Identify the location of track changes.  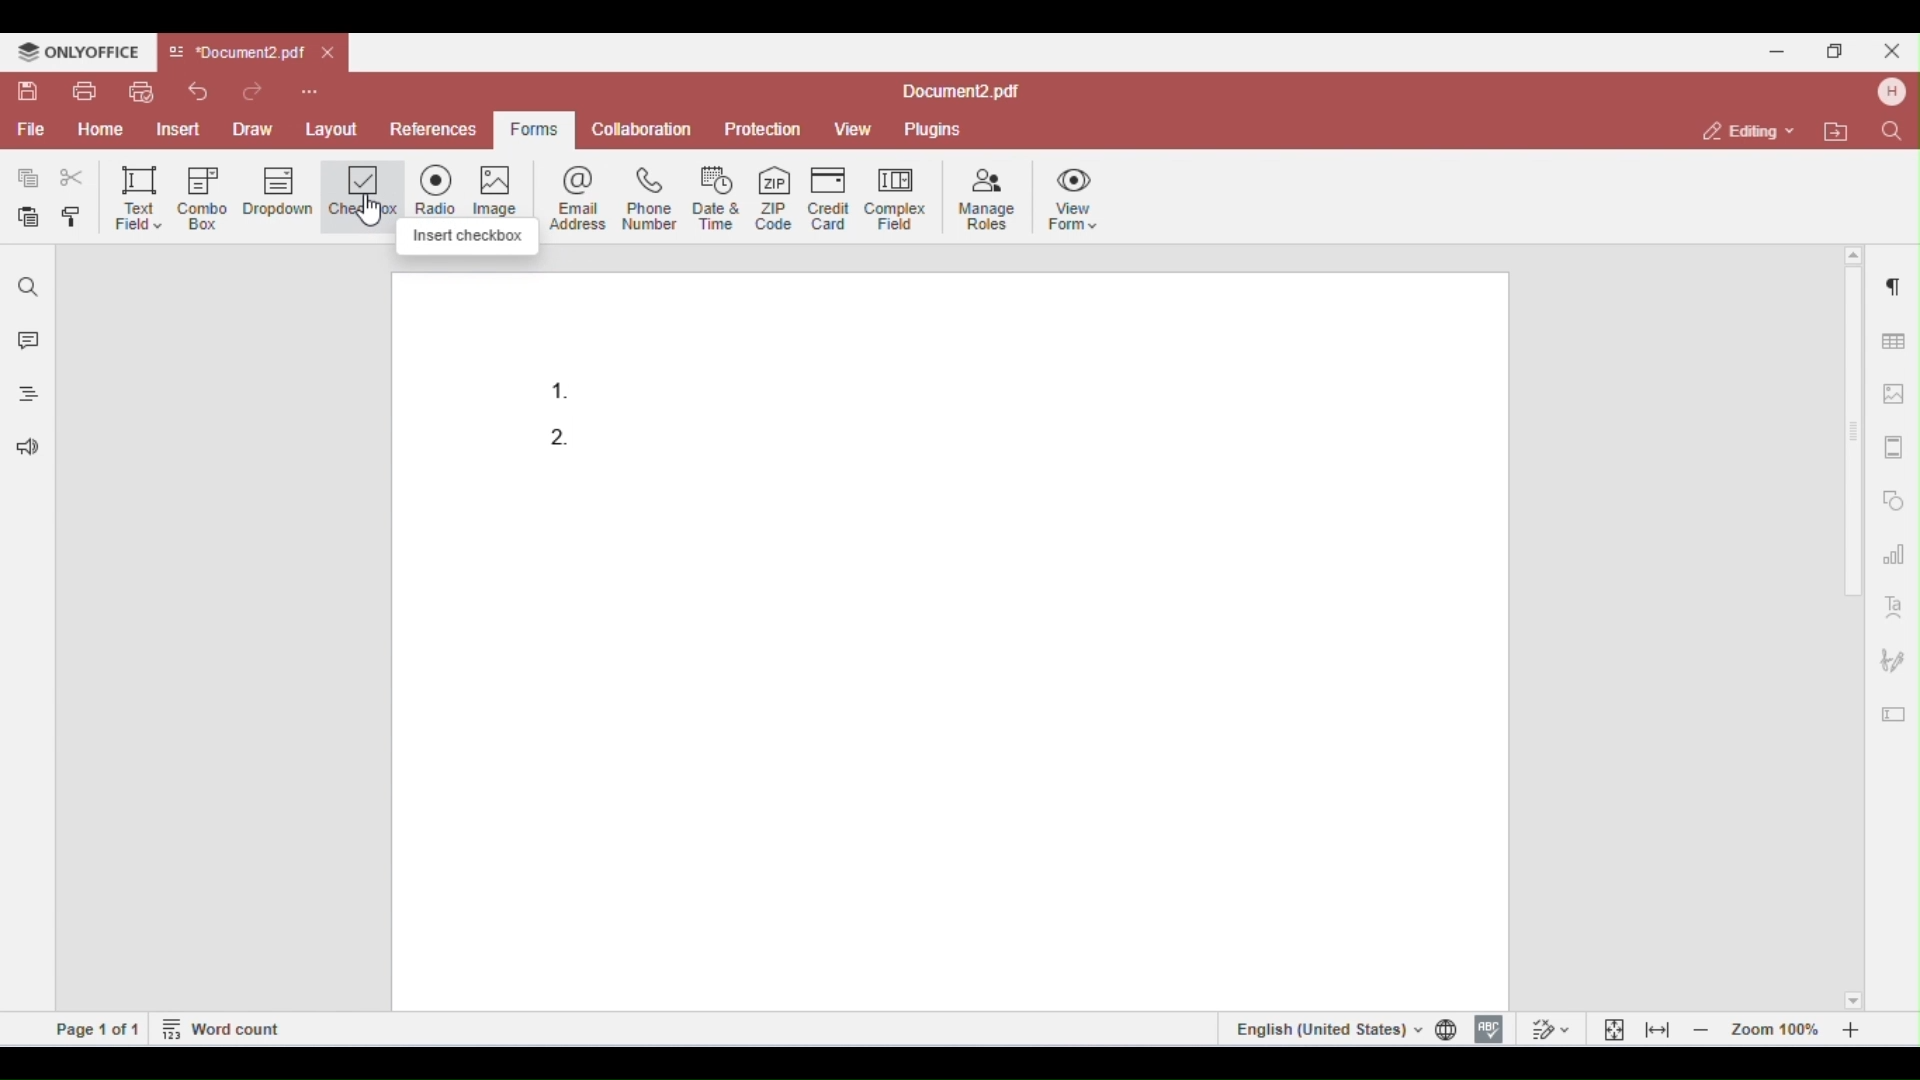
(1548, 1028).